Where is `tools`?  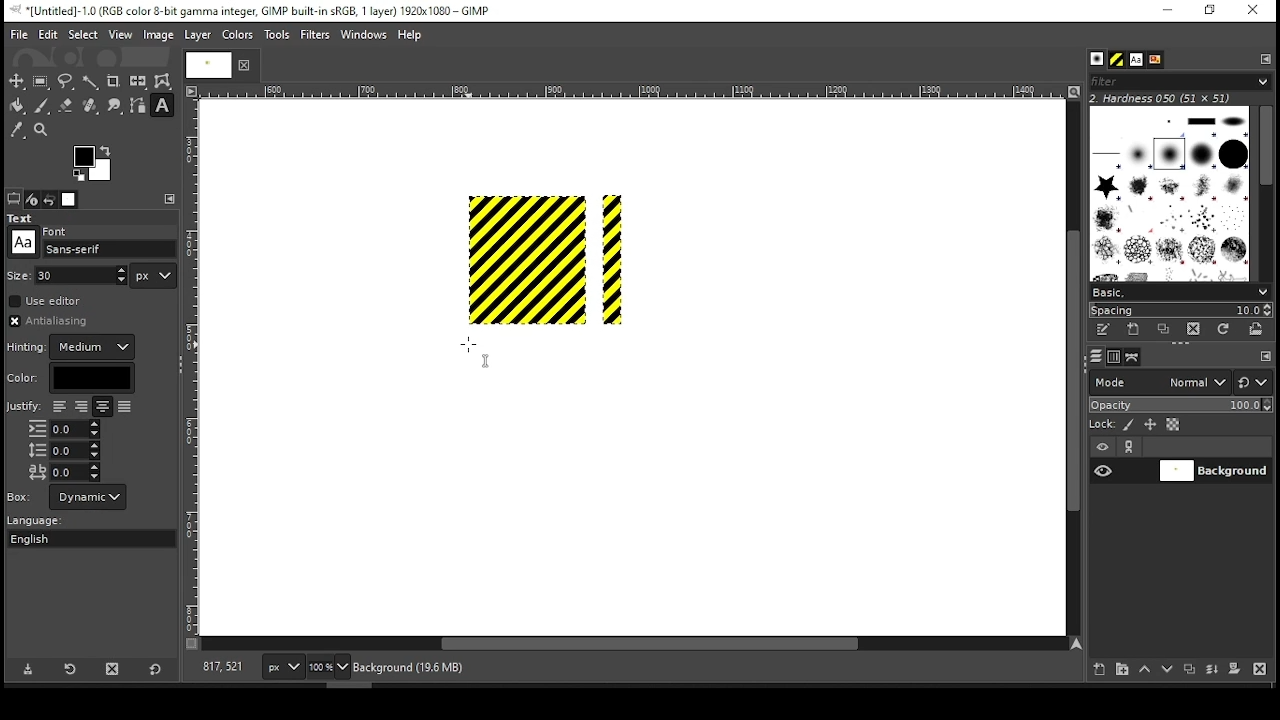
tools is located at coordinates (279, 36).